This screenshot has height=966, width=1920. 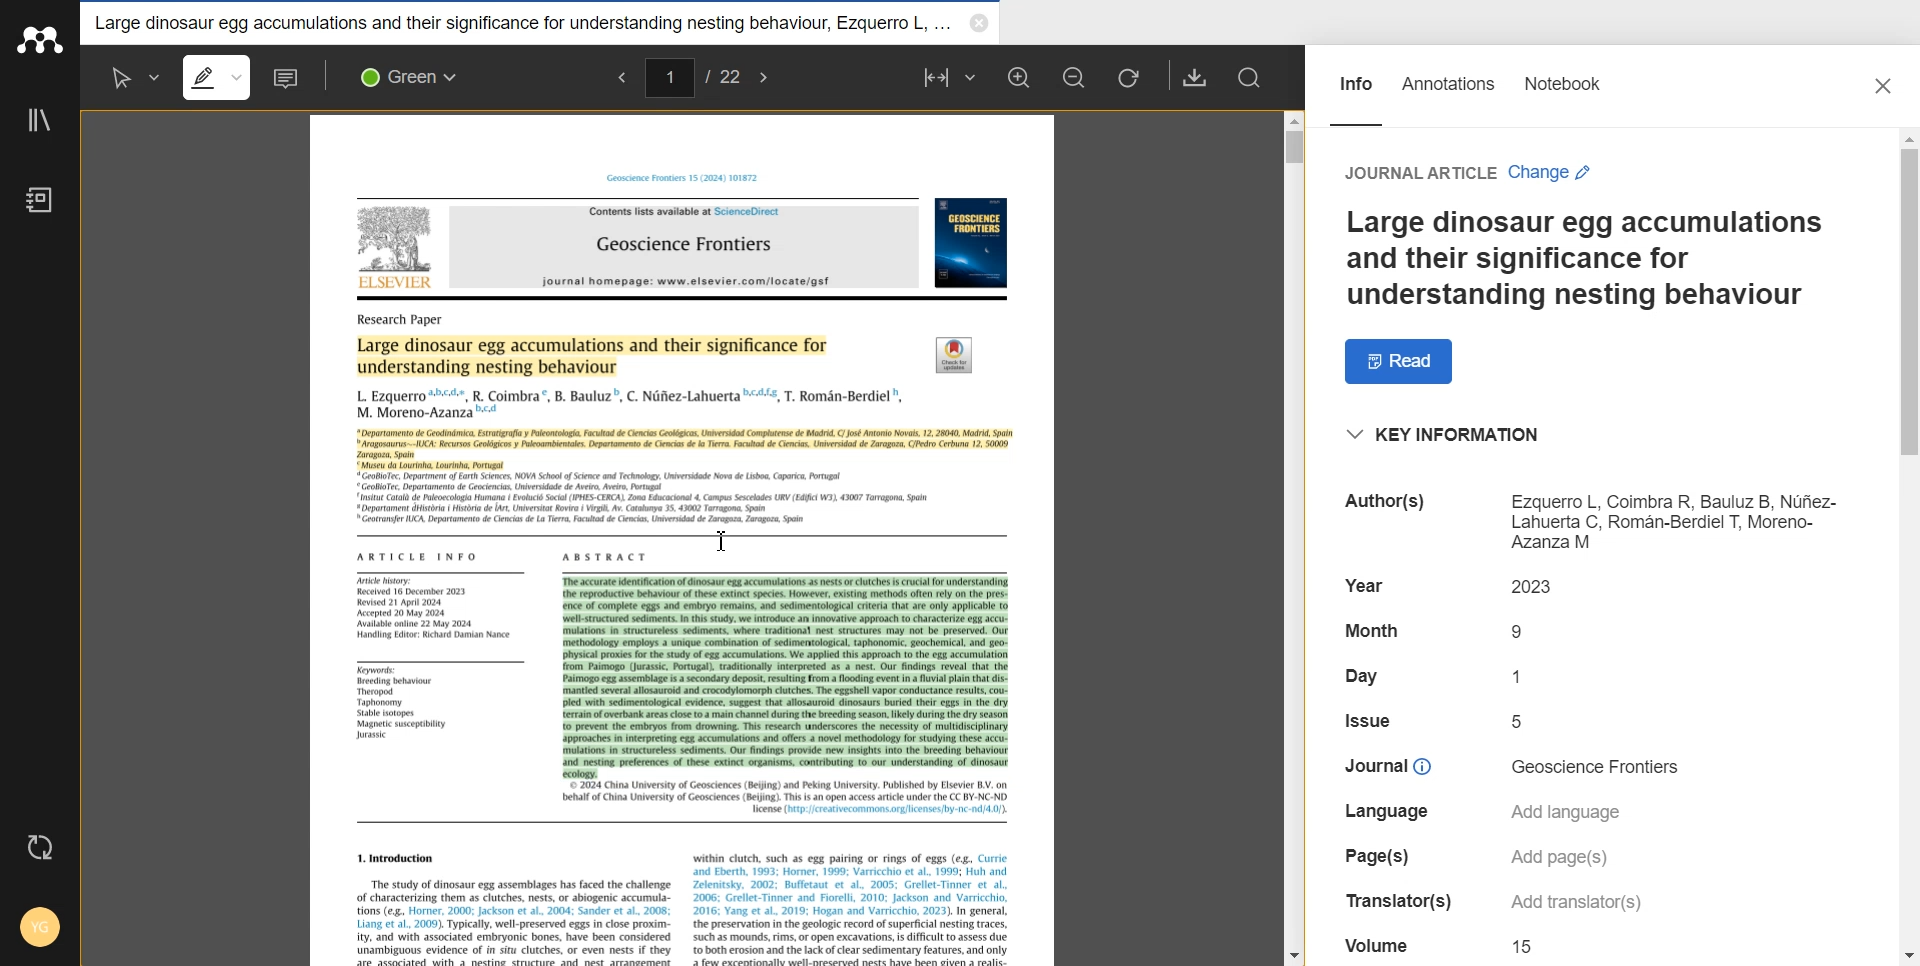 What do you see at coordinates (684, 247) in the screenshot?
I see `title` at bounding box center [684, 247].